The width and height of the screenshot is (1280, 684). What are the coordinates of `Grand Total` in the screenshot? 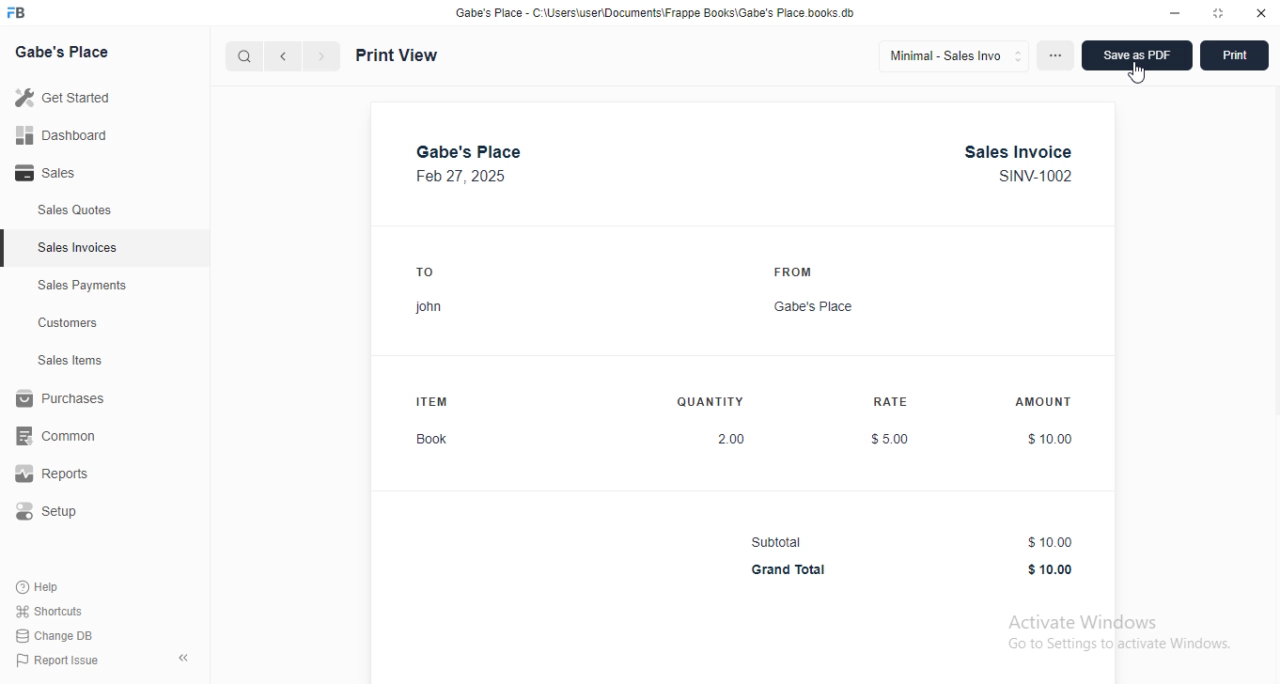 It's located at (790, 570).